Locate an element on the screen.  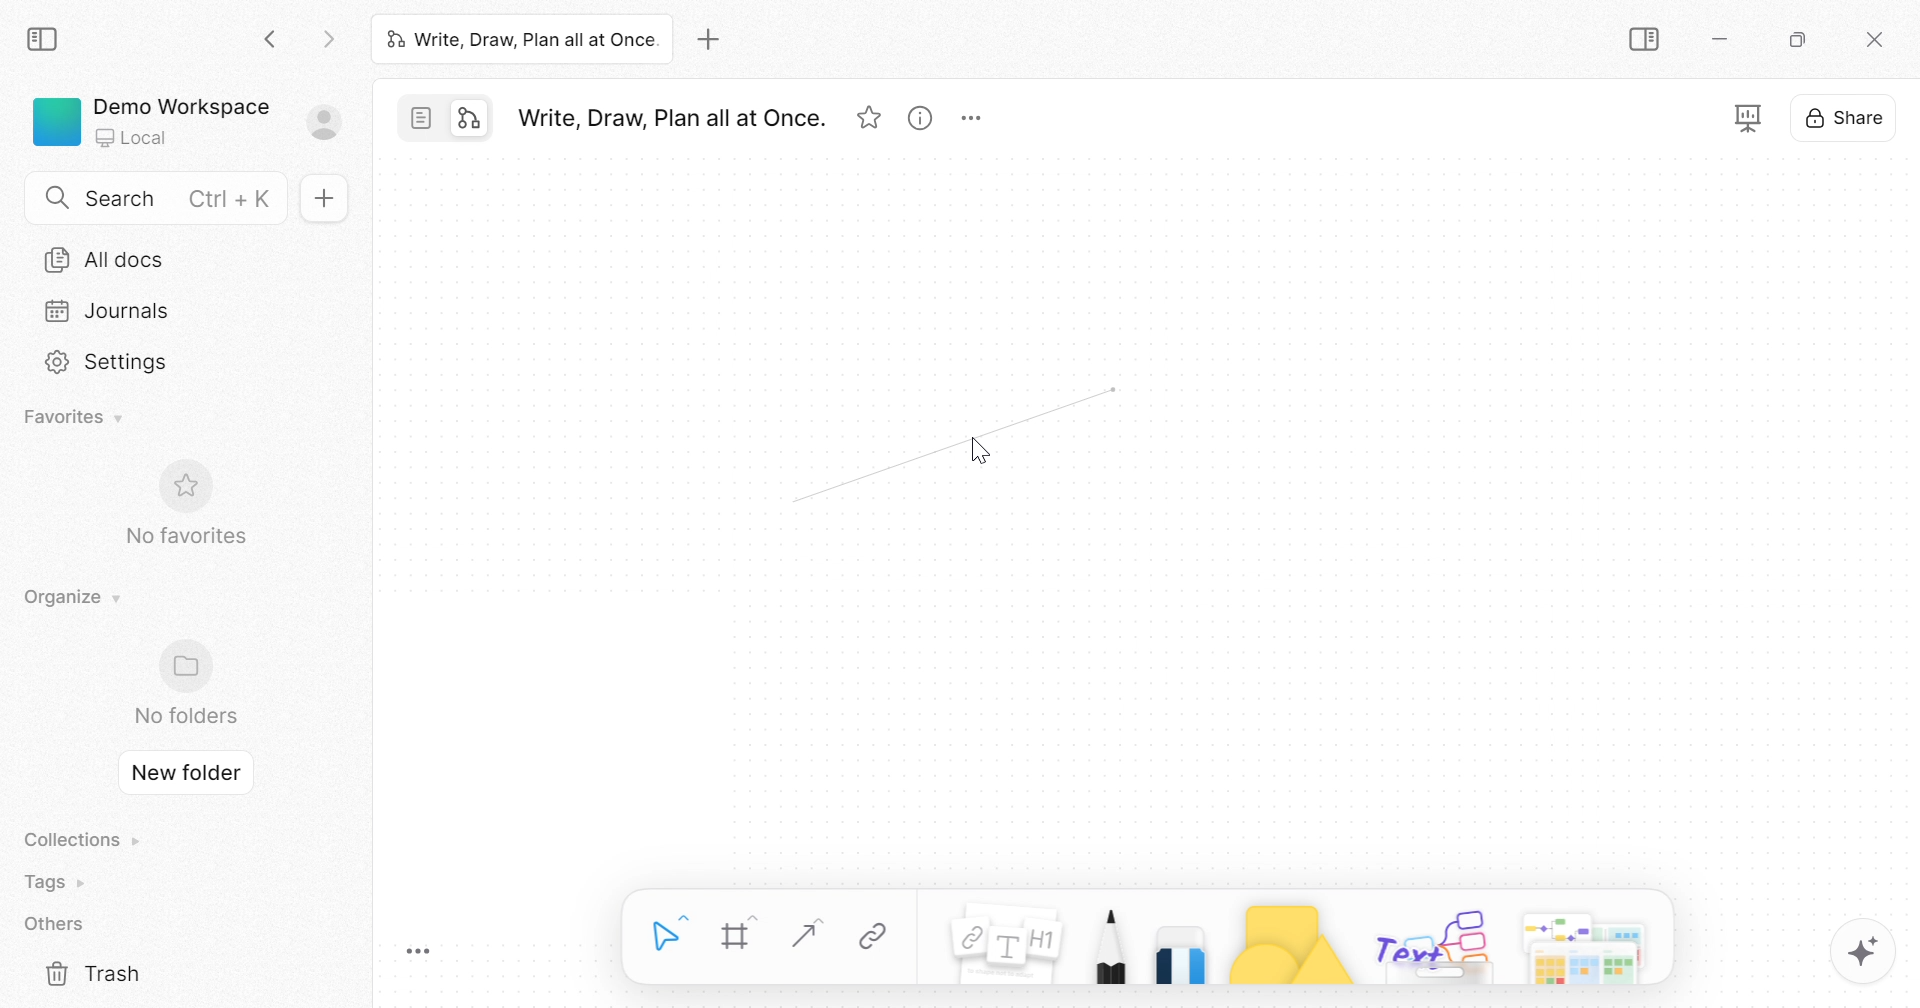
Link is located at coordinates (874, 938).